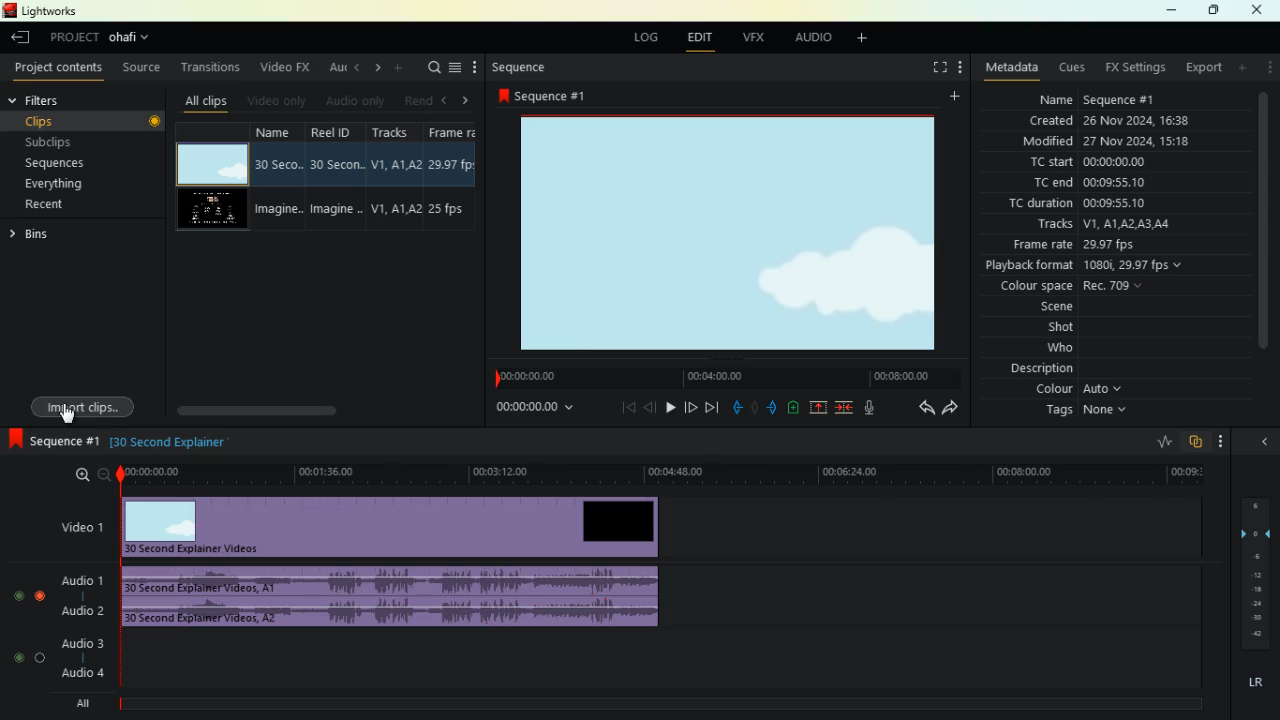 This screenshot has height=720, width=1280. I want to click on subclips, so click(60, 143).